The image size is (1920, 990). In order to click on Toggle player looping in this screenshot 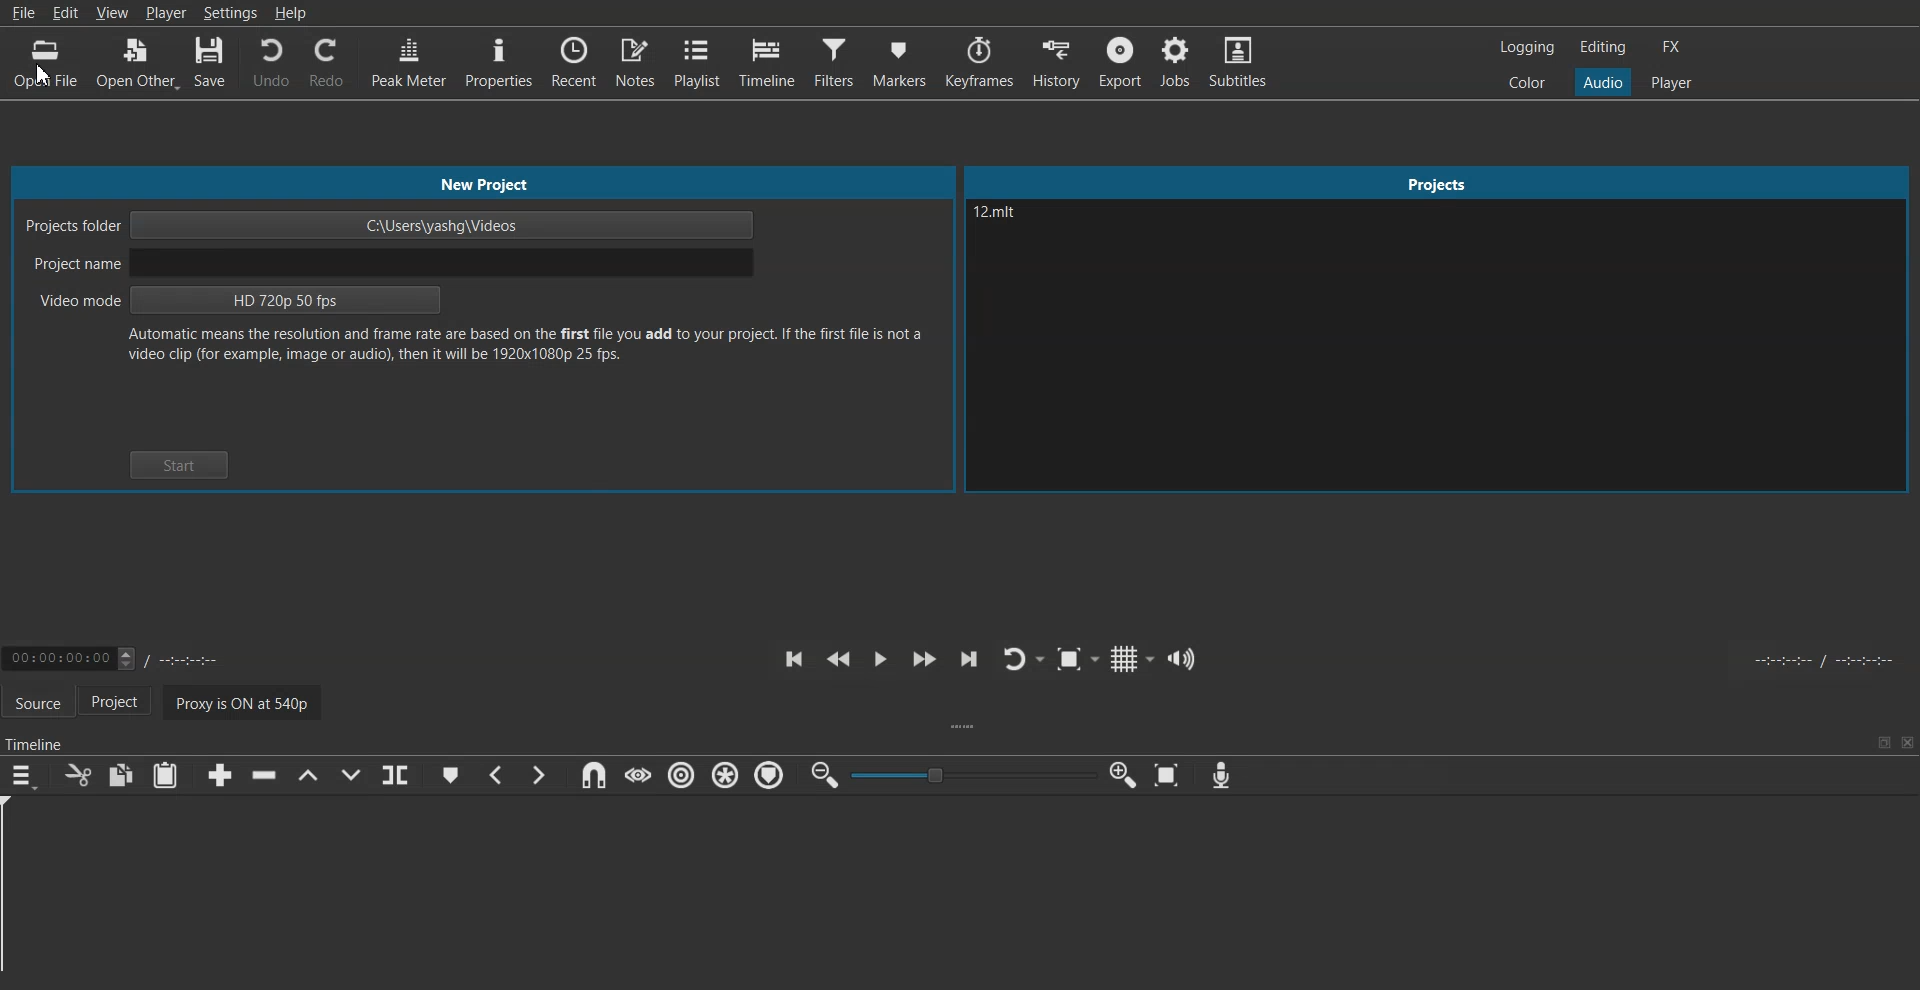, I will do `click(1022, 658)`.